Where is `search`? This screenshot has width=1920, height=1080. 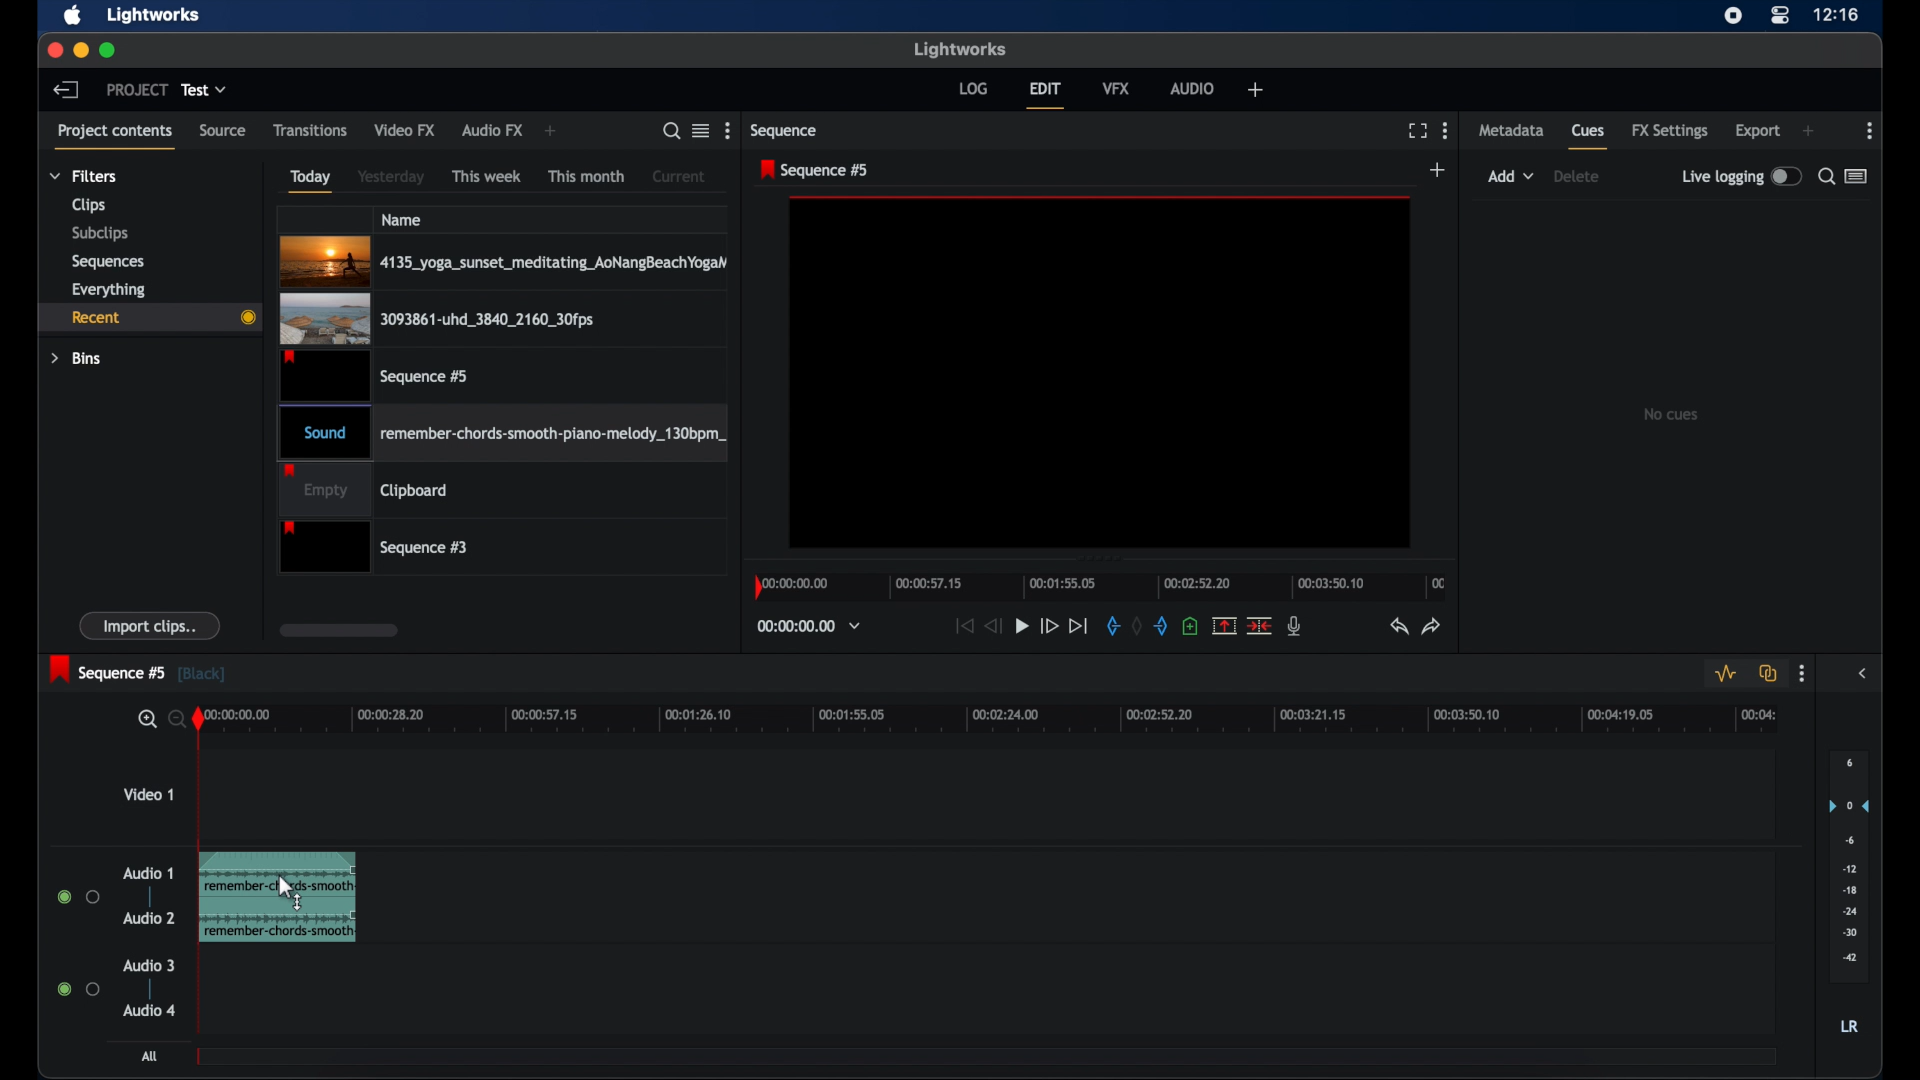
search is located at coordinates (158, 720).